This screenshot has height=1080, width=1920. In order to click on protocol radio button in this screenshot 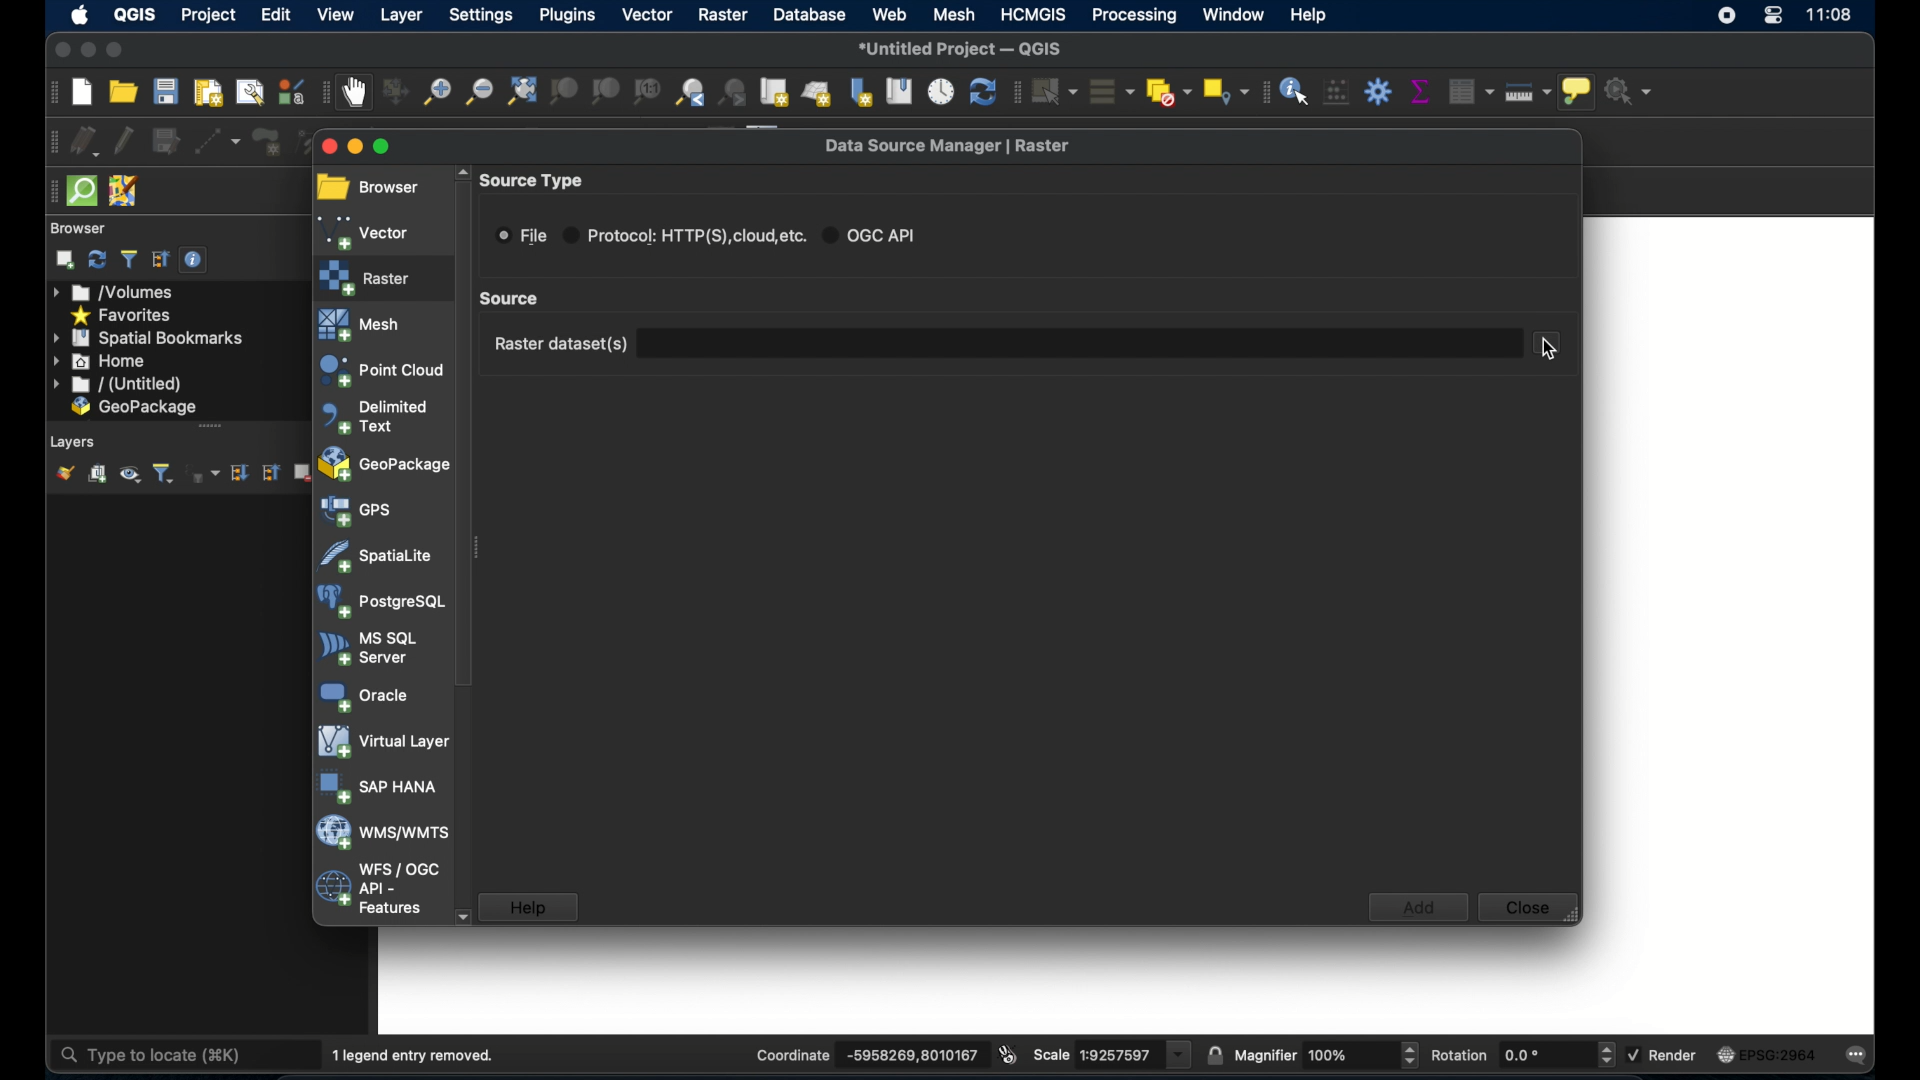, I will do `click(685, 235)`.